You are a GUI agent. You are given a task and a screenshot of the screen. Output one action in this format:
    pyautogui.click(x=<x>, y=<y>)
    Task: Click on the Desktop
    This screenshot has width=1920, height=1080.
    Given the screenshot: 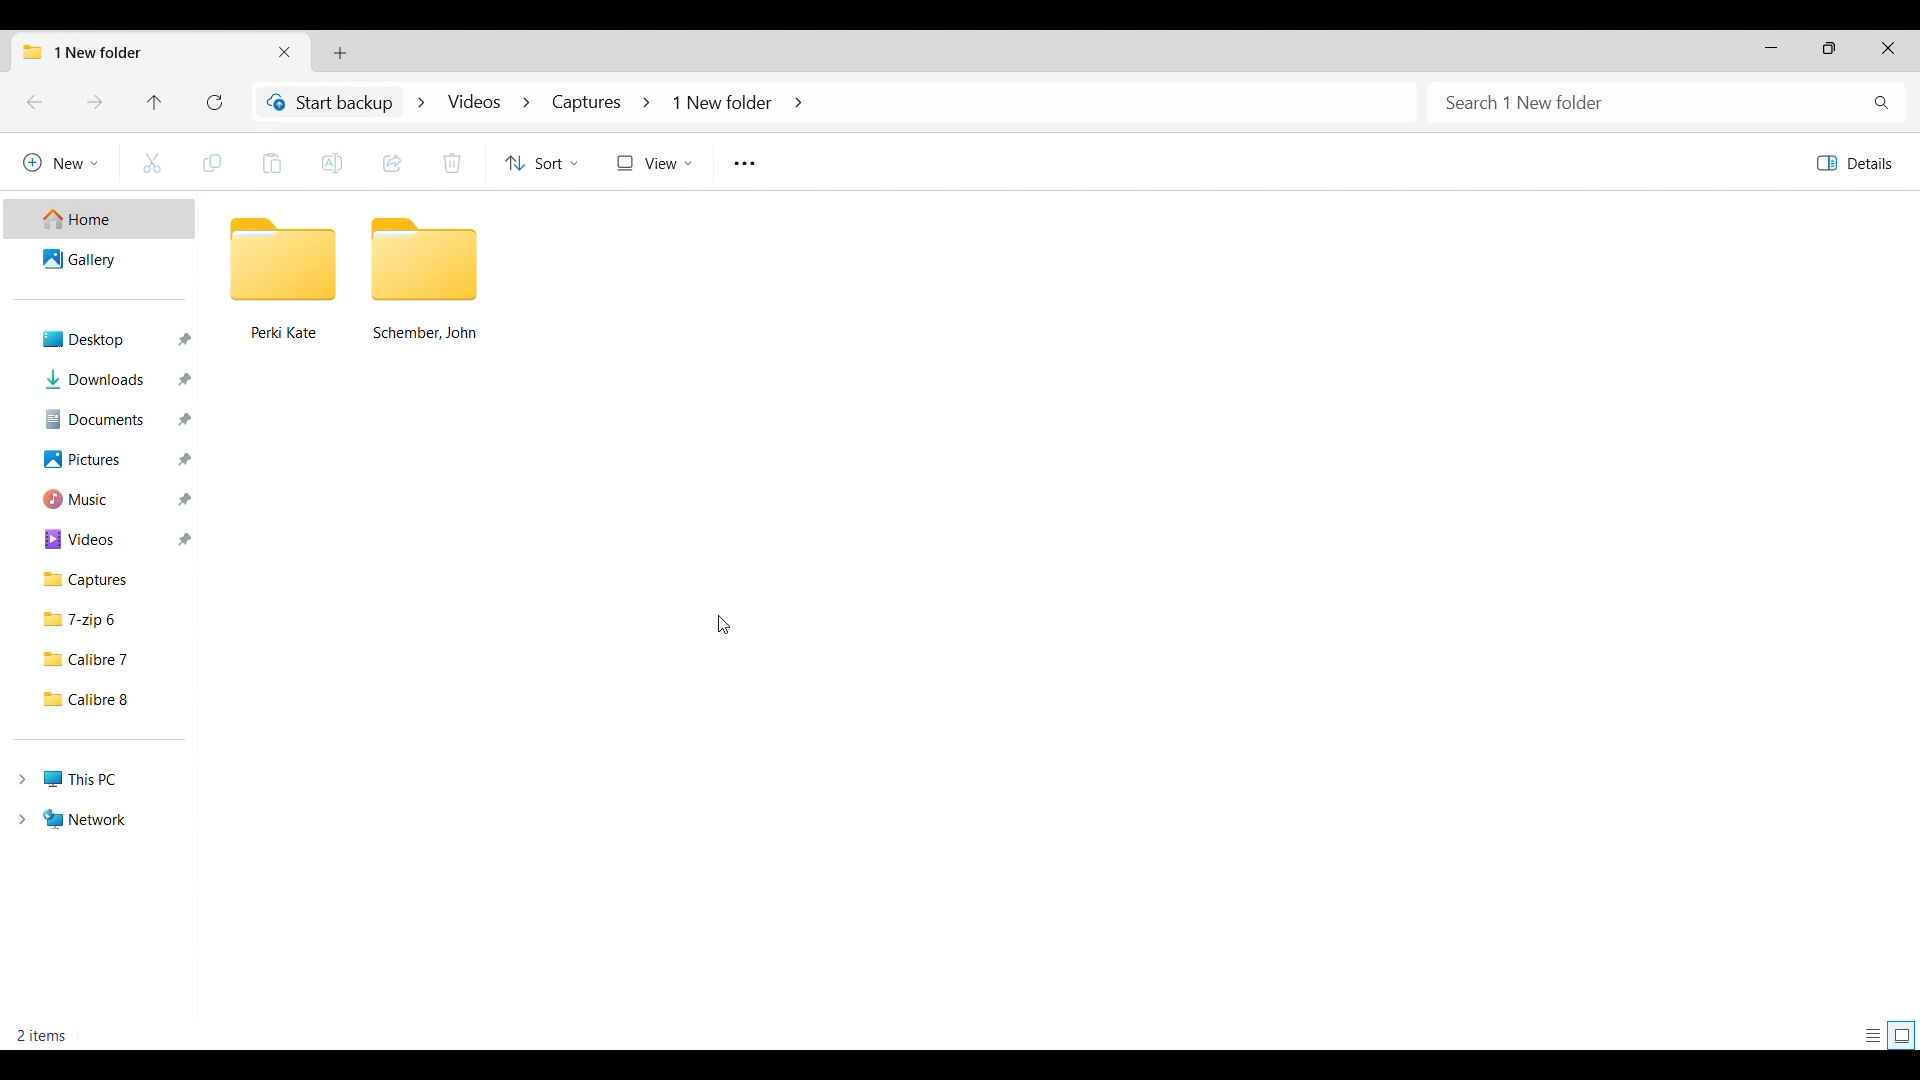 What is the action you would take?
    pyautogui.click(x=103, y=339)
    